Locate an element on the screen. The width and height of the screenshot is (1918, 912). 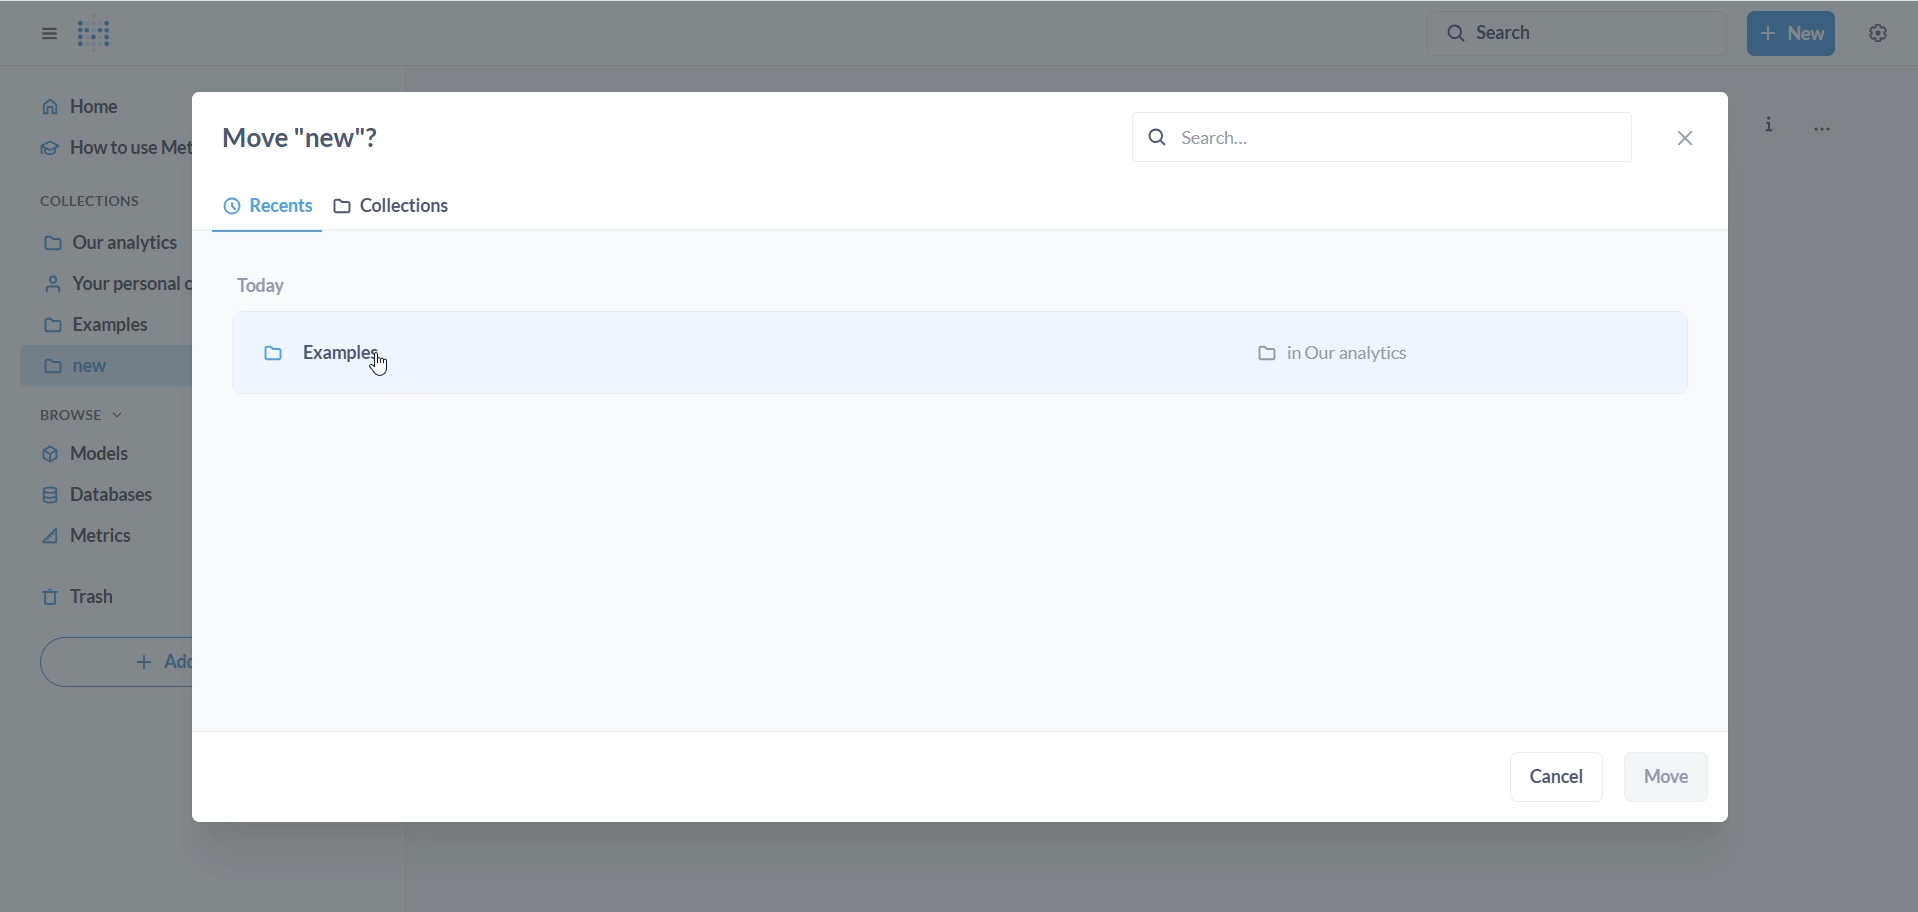
add database is located at coordinates (112, 665).